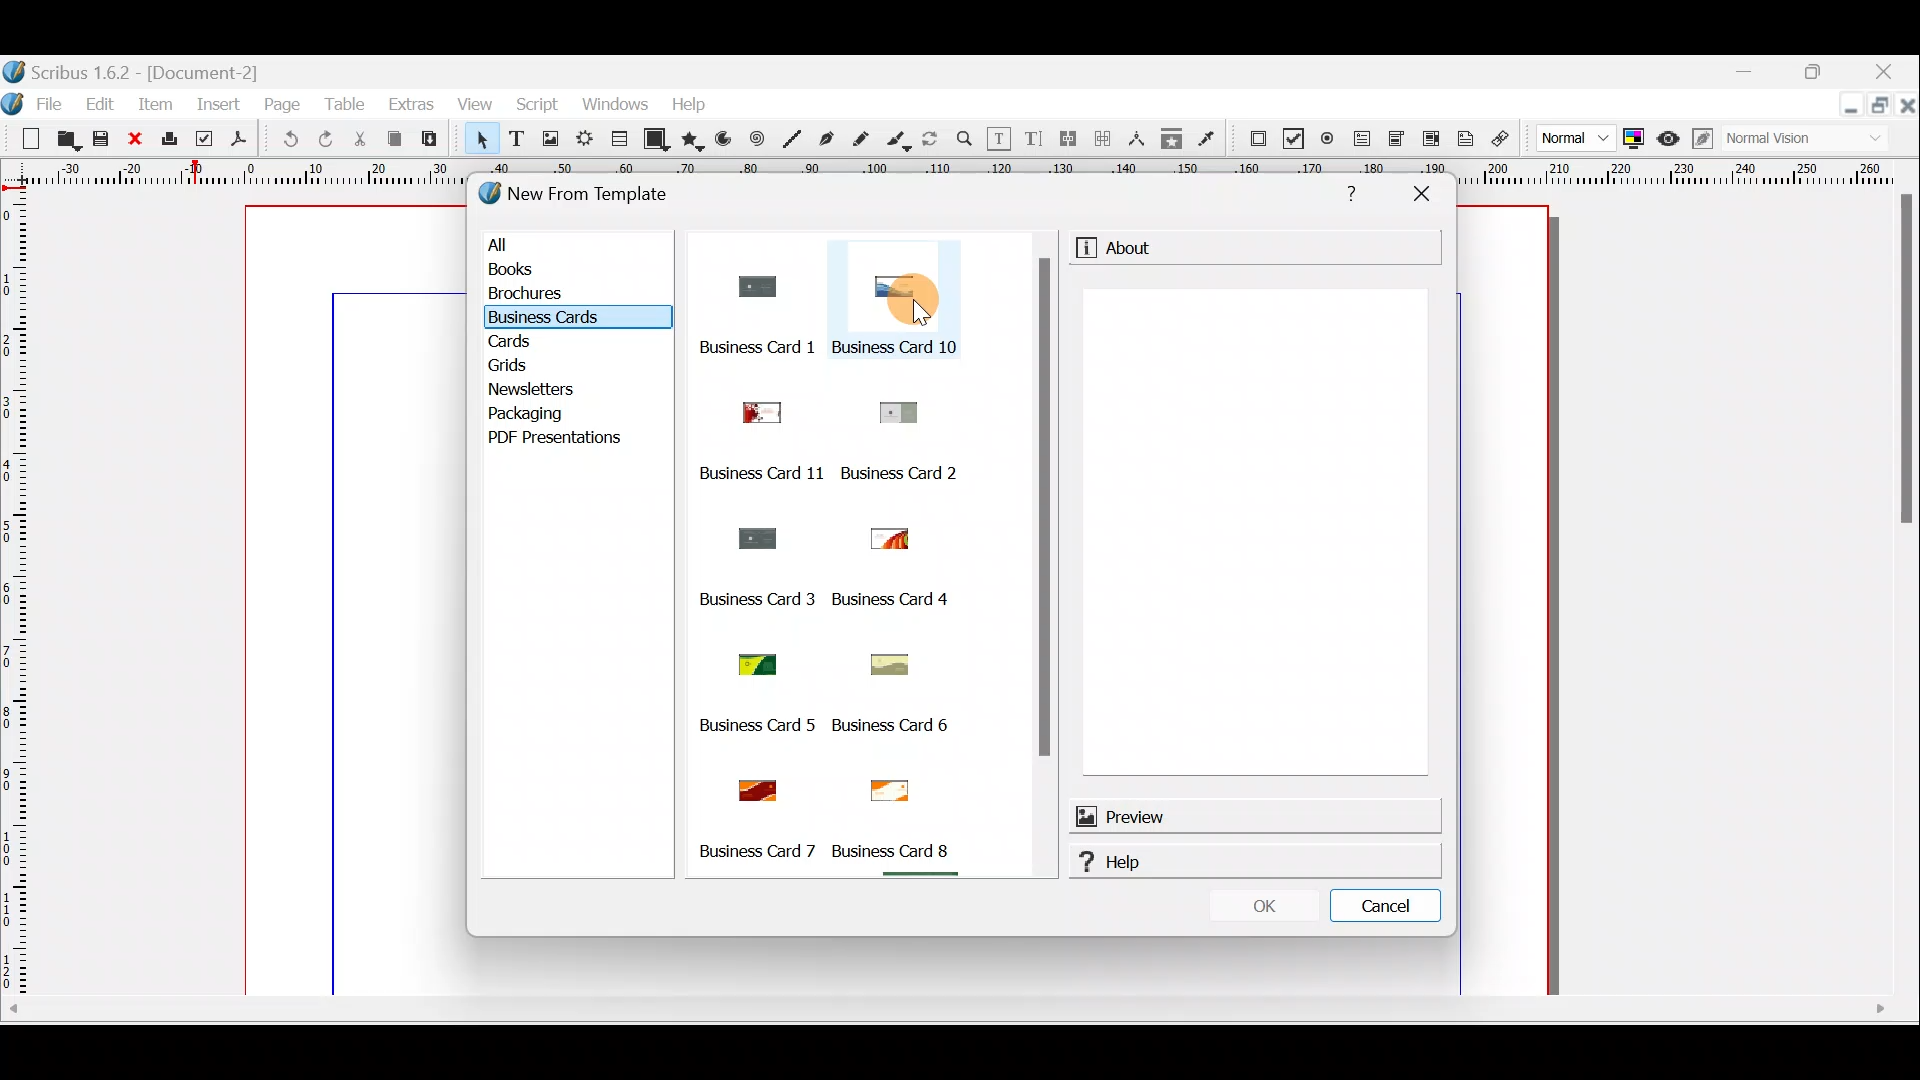 The width and height of the screenshot is (1920, 1080). Describe the element at coordinates (1894, 69) in the screenshot. I see `Close` at that location.